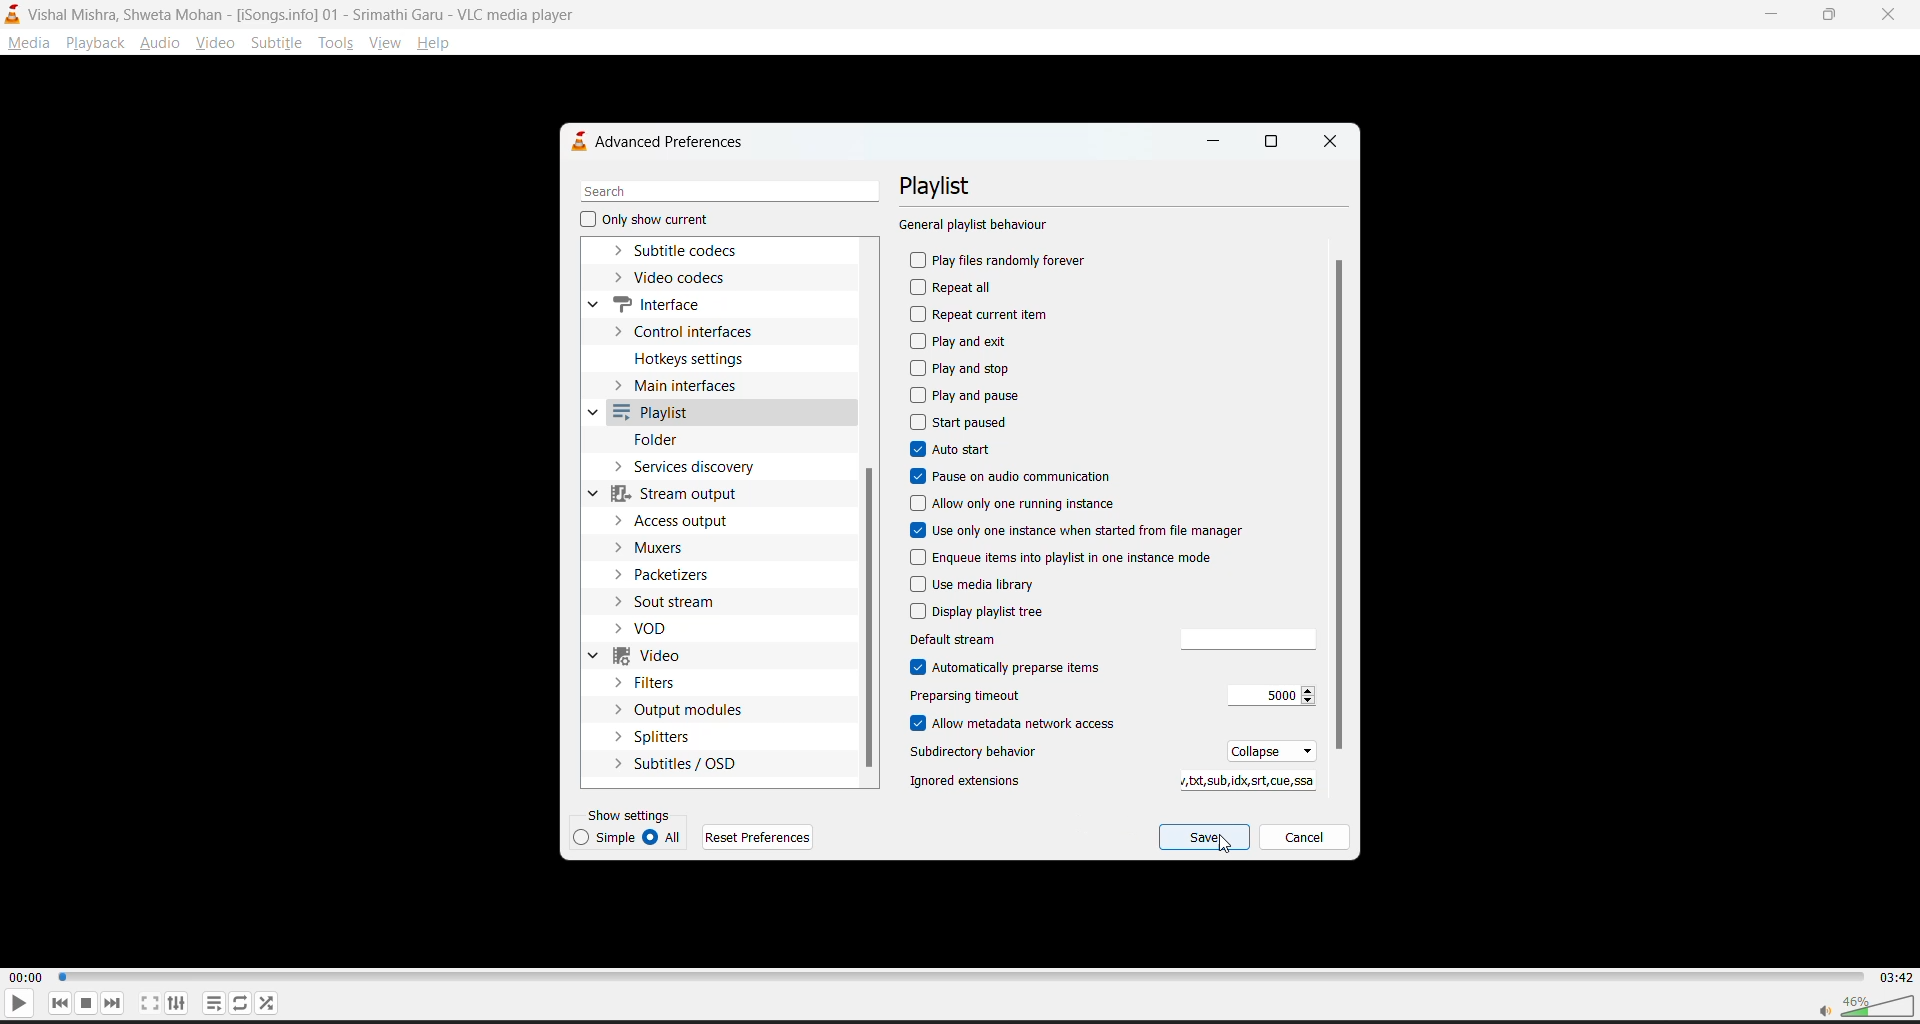 The height and width of the screenshot is (1024, 1920). What do you see at coordinates (654, 629) in the screenshot?
I see `vod` at bounding box center [654, 629].